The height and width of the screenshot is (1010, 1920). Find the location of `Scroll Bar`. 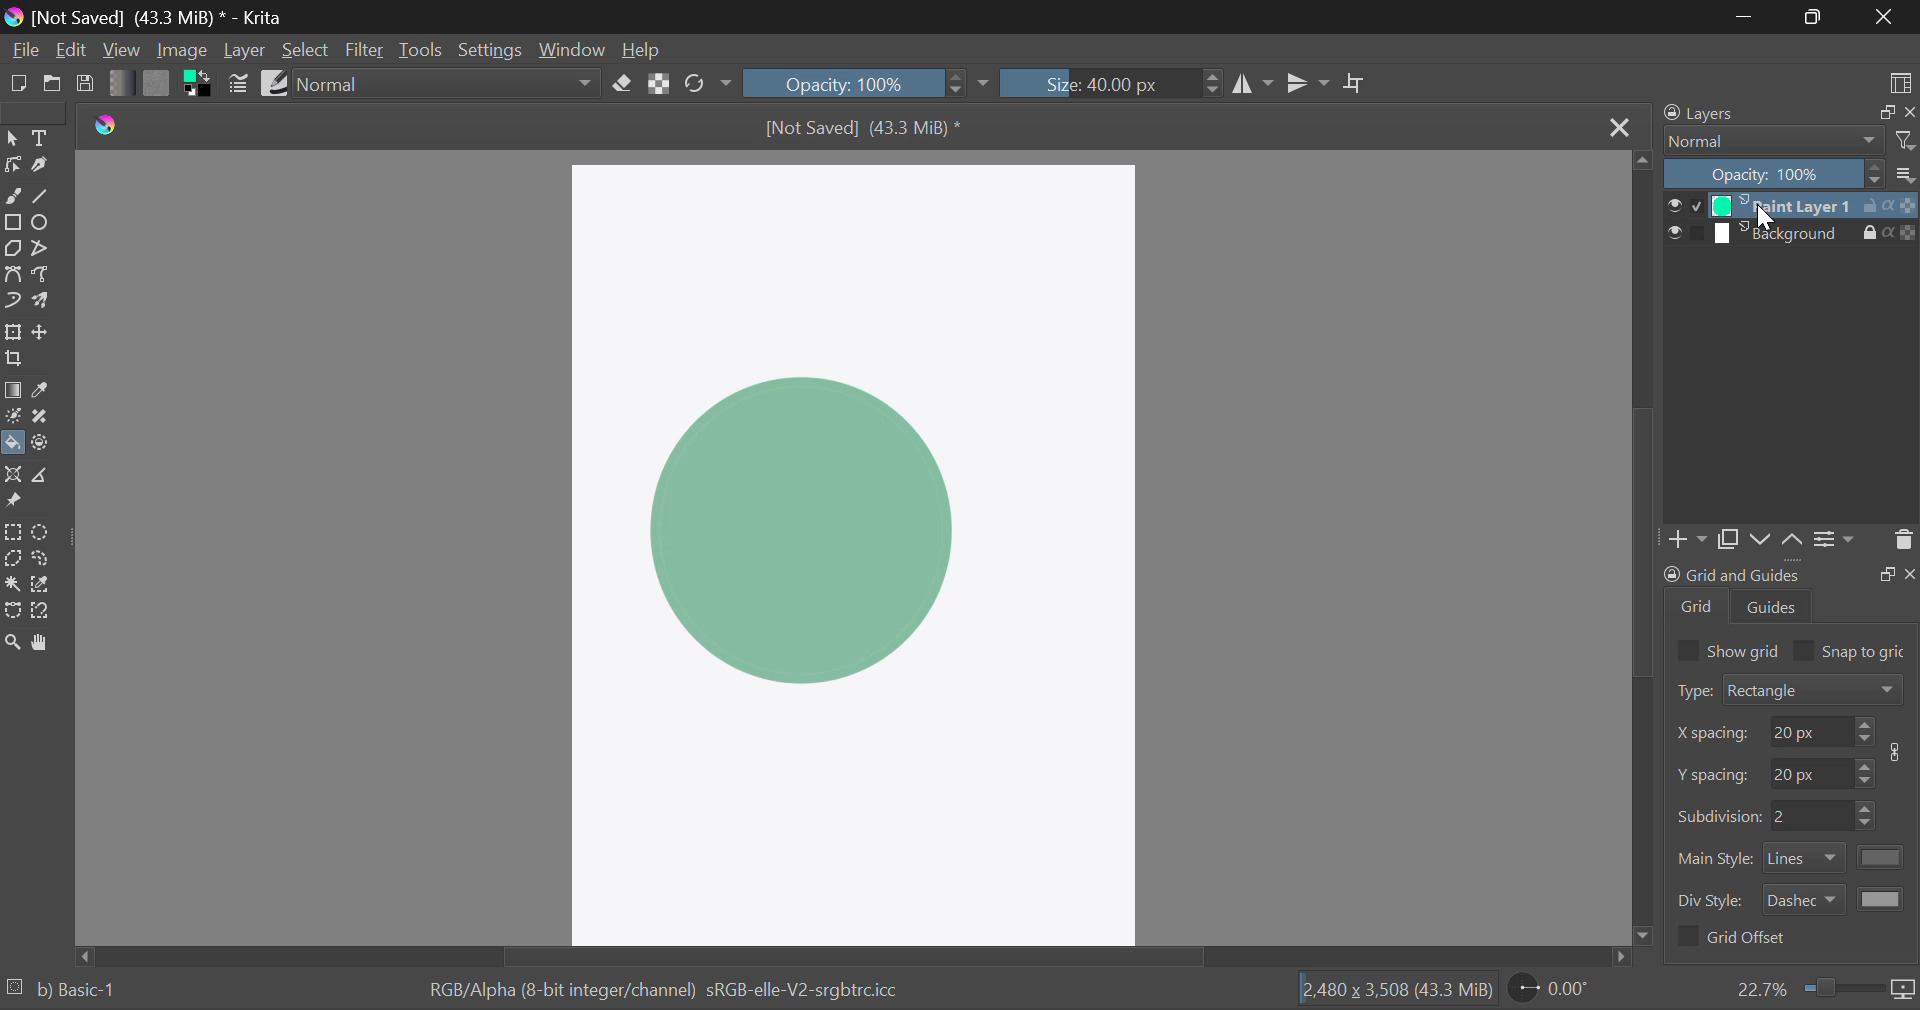

Scroll Bar is located at coordinates (856, 957).